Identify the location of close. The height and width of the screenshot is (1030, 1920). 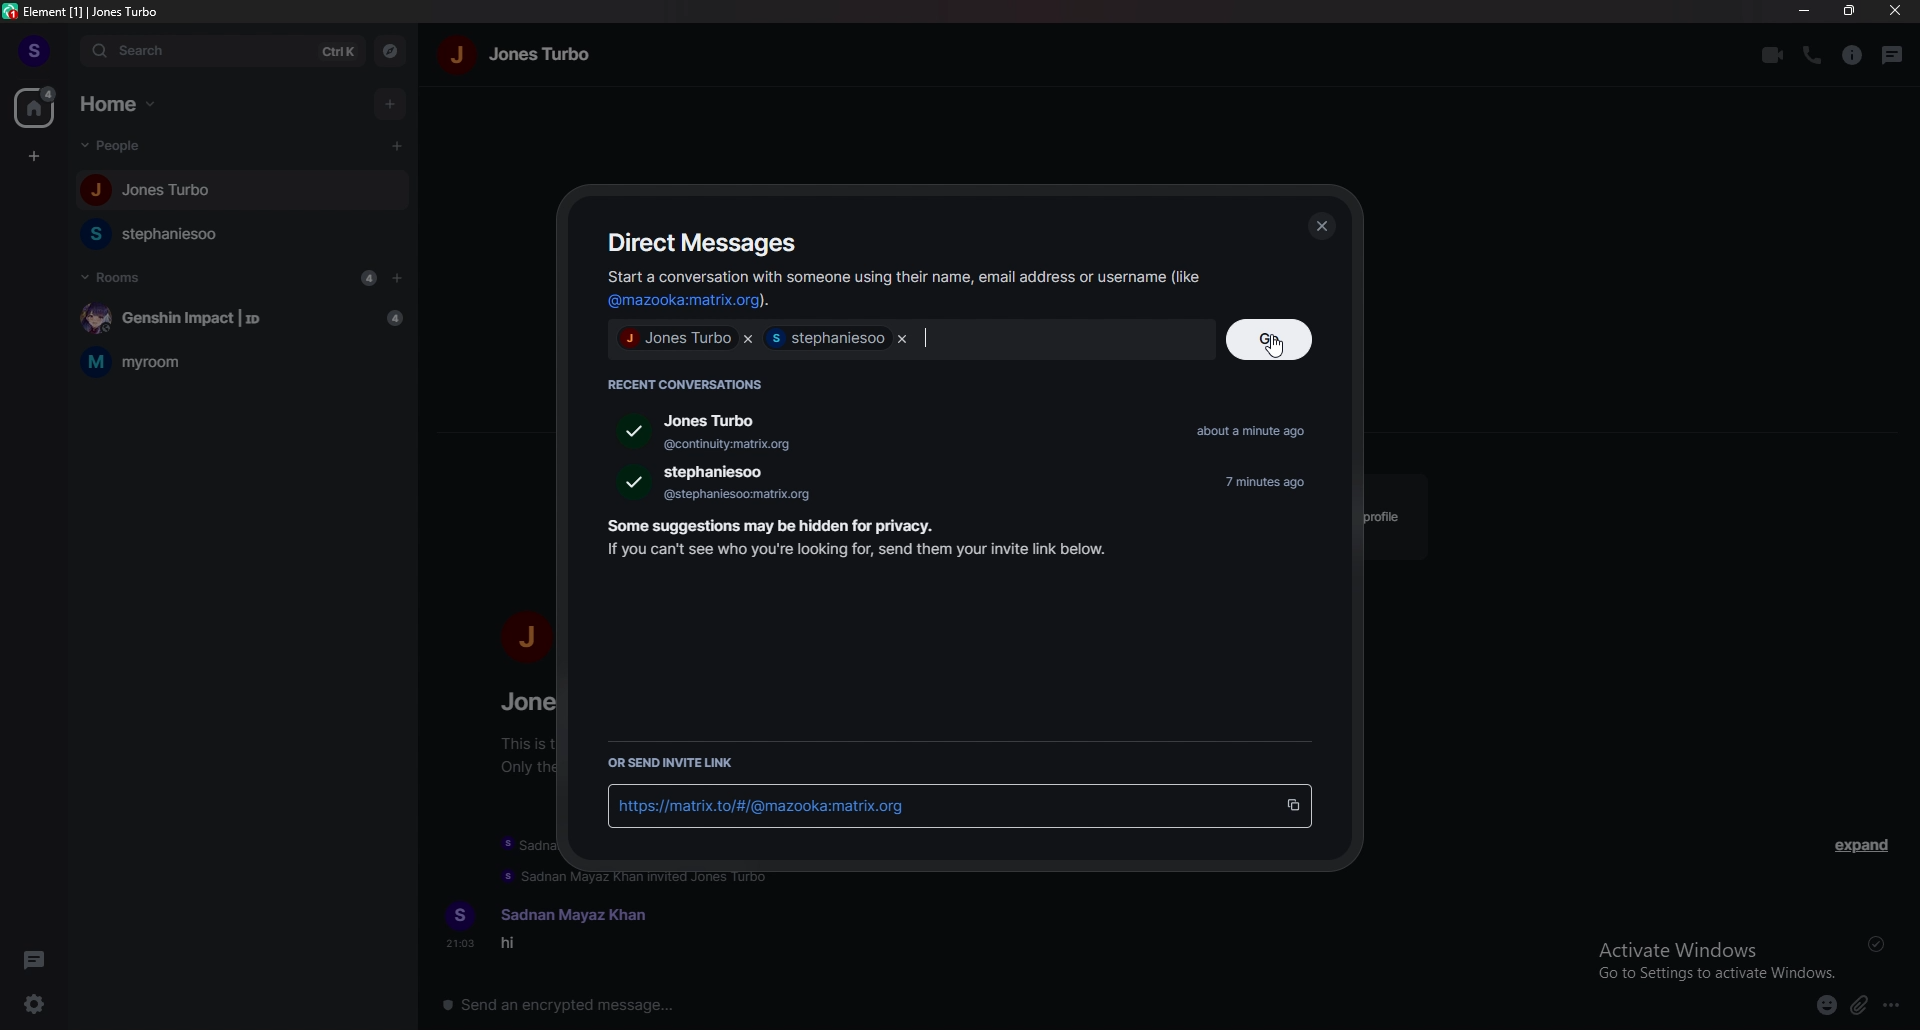
(1893, 10).